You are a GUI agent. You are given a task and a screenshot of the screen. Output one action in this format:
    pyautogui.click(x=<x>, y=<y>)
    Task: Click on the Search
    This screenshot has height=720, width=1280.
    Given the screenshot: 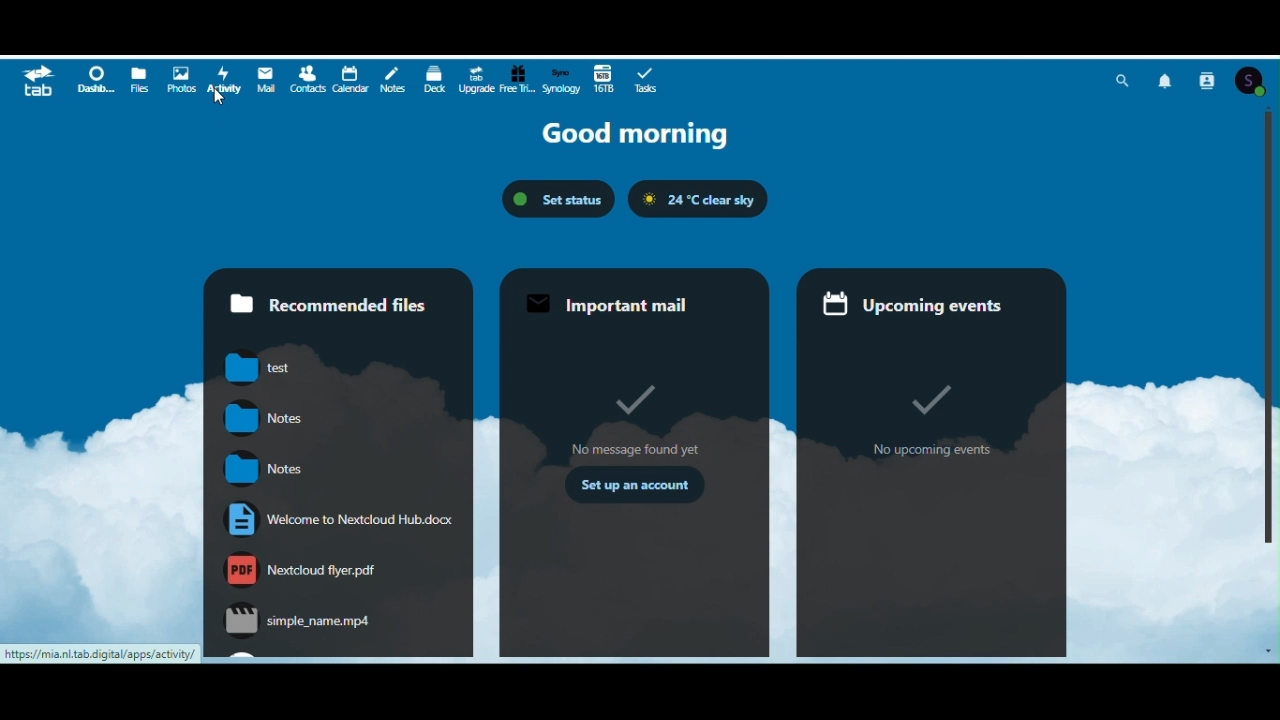 What is the action you would take?
    pyautogui.click(x=1123, y=80)
    